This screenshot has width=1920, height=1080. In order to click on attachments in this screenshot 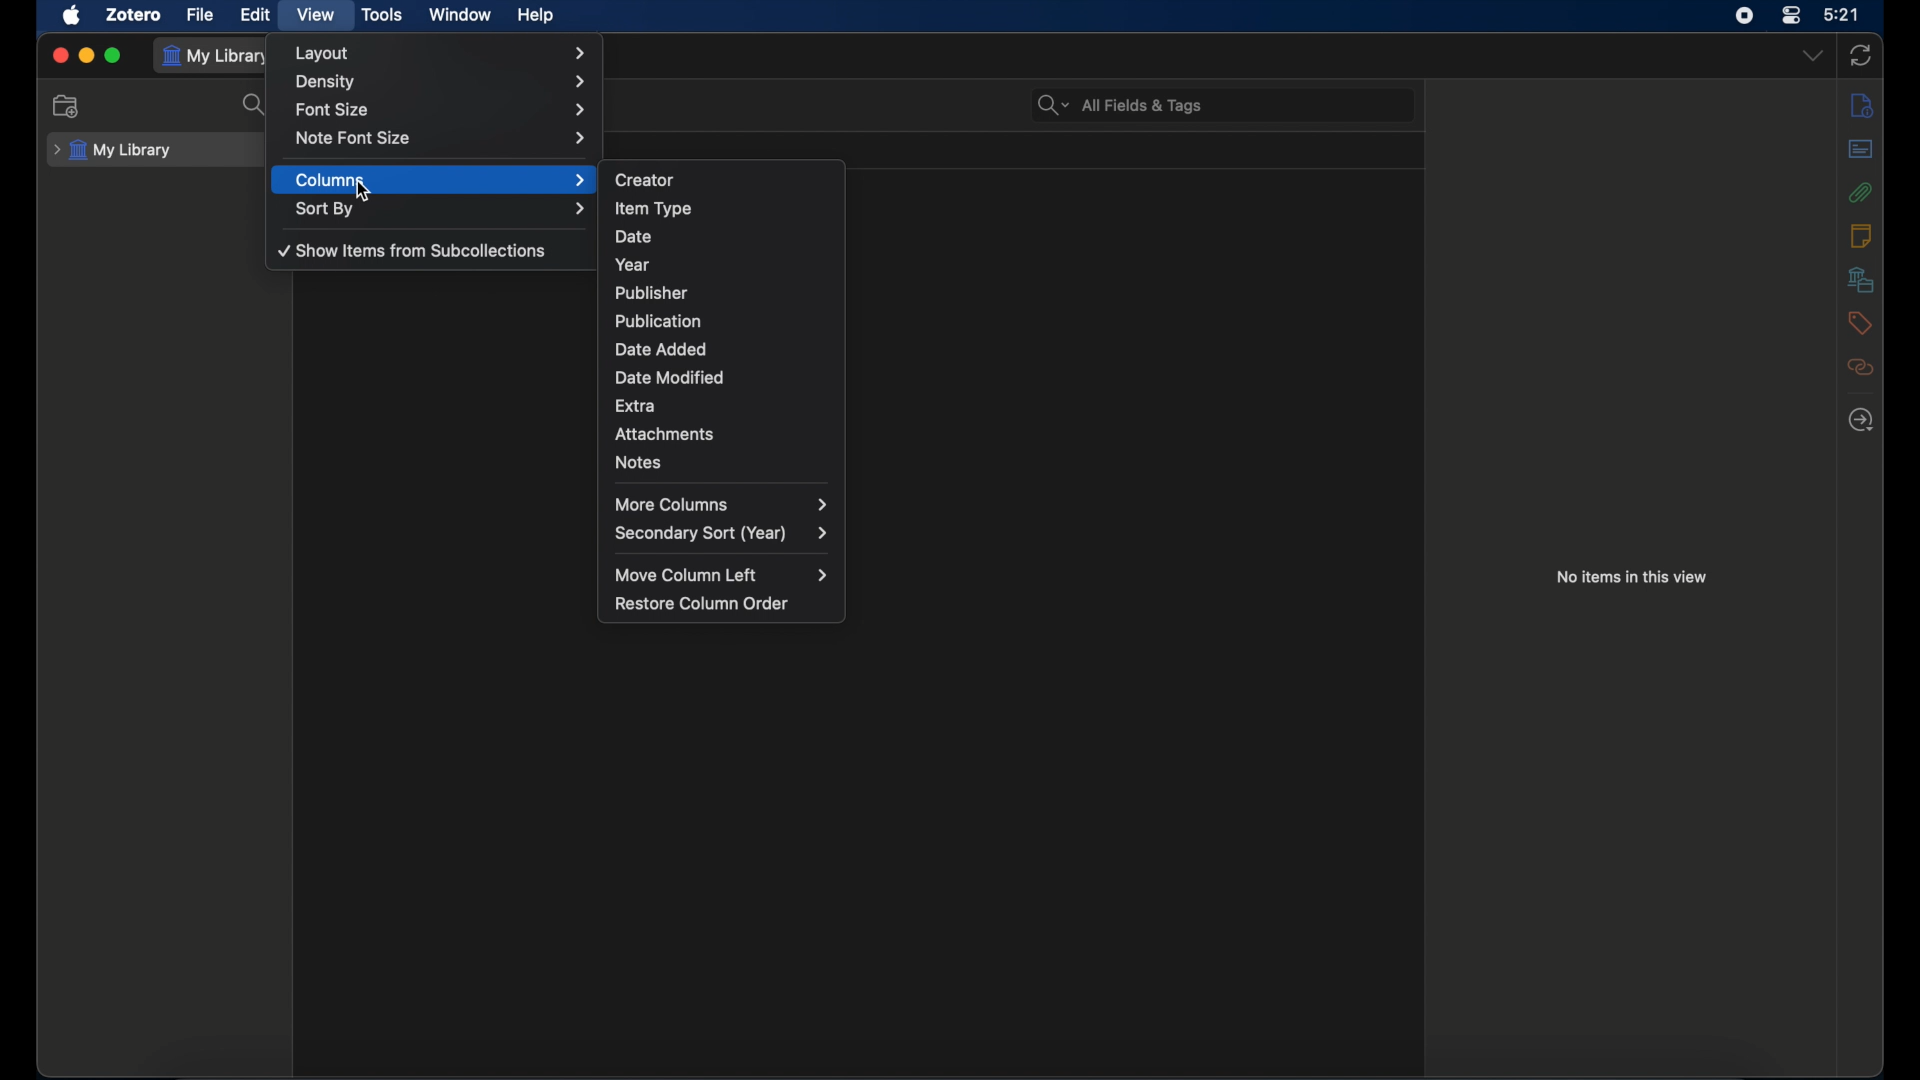, I will do `click(1861, 191)`.